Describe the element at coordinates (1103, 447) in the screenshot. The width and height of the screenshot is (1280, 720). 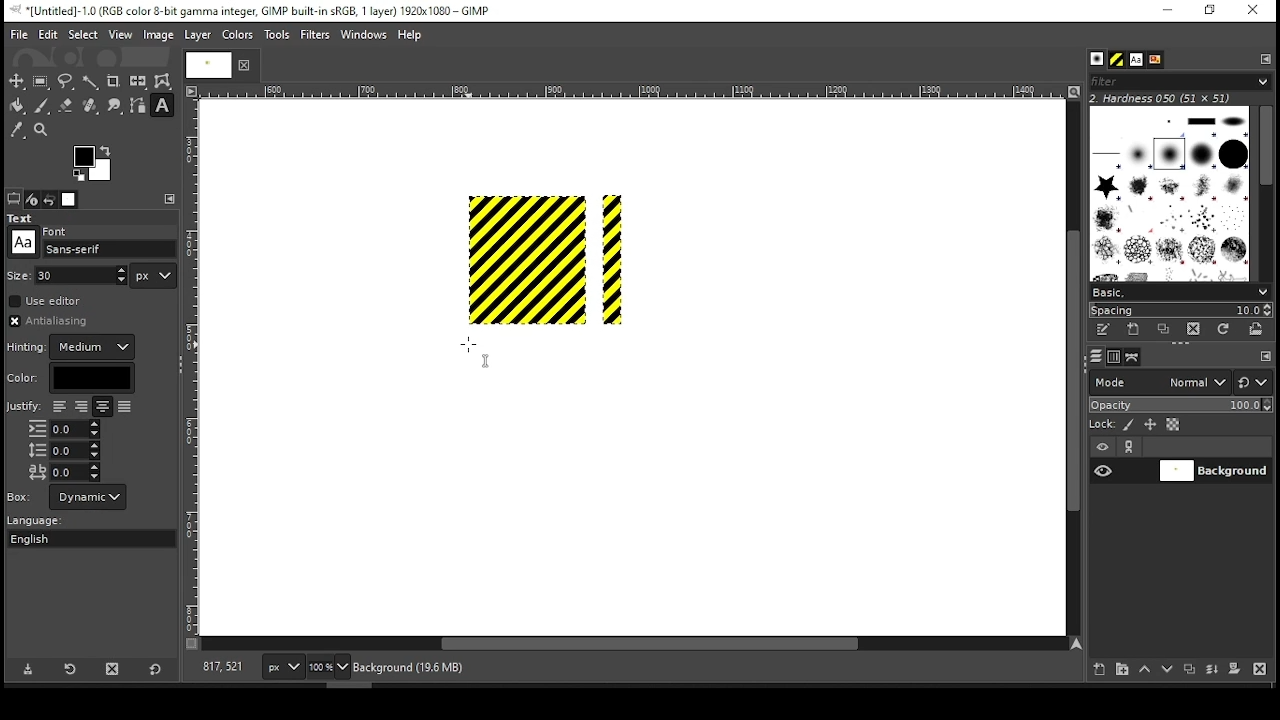
I see `layer visibility` at that location.